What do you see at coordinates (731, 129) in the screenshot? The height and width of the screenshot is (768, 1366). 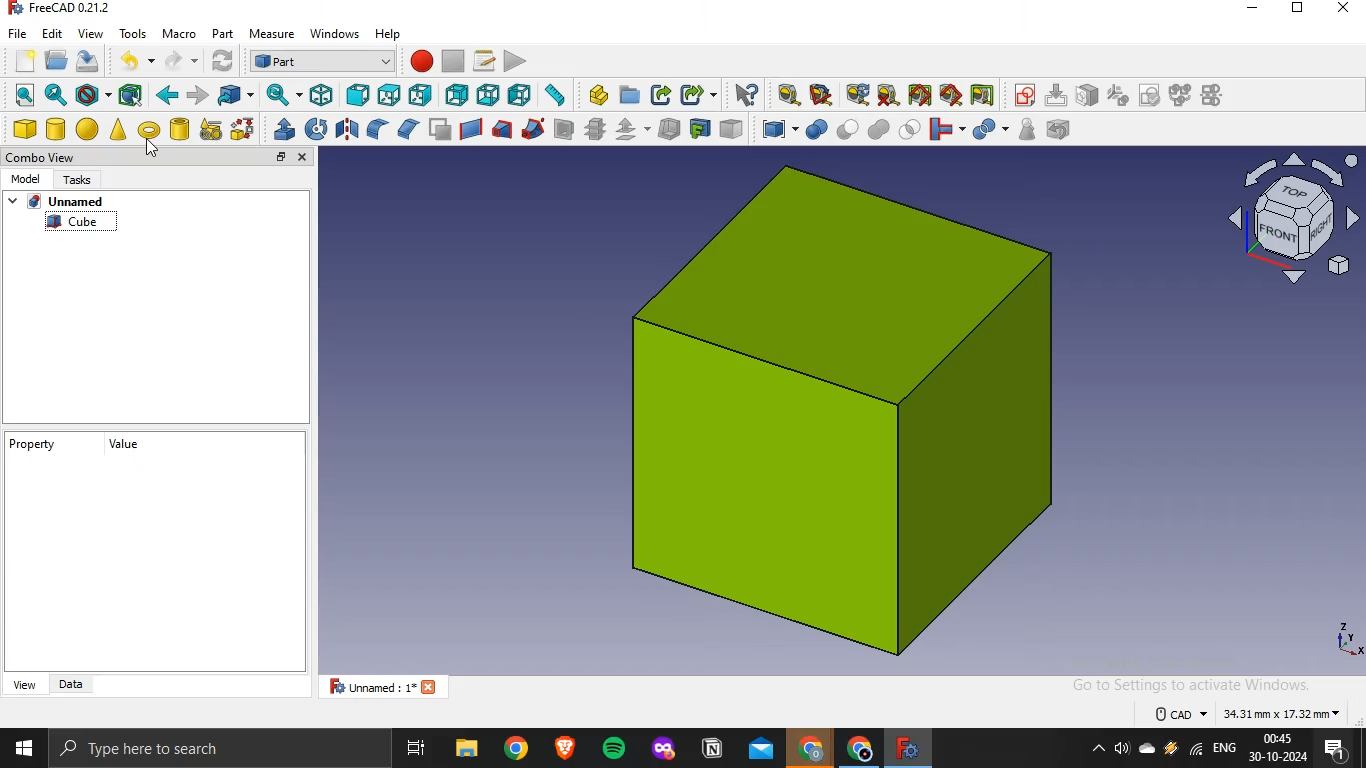 I see `color per face` at bounding box center [731, 129].